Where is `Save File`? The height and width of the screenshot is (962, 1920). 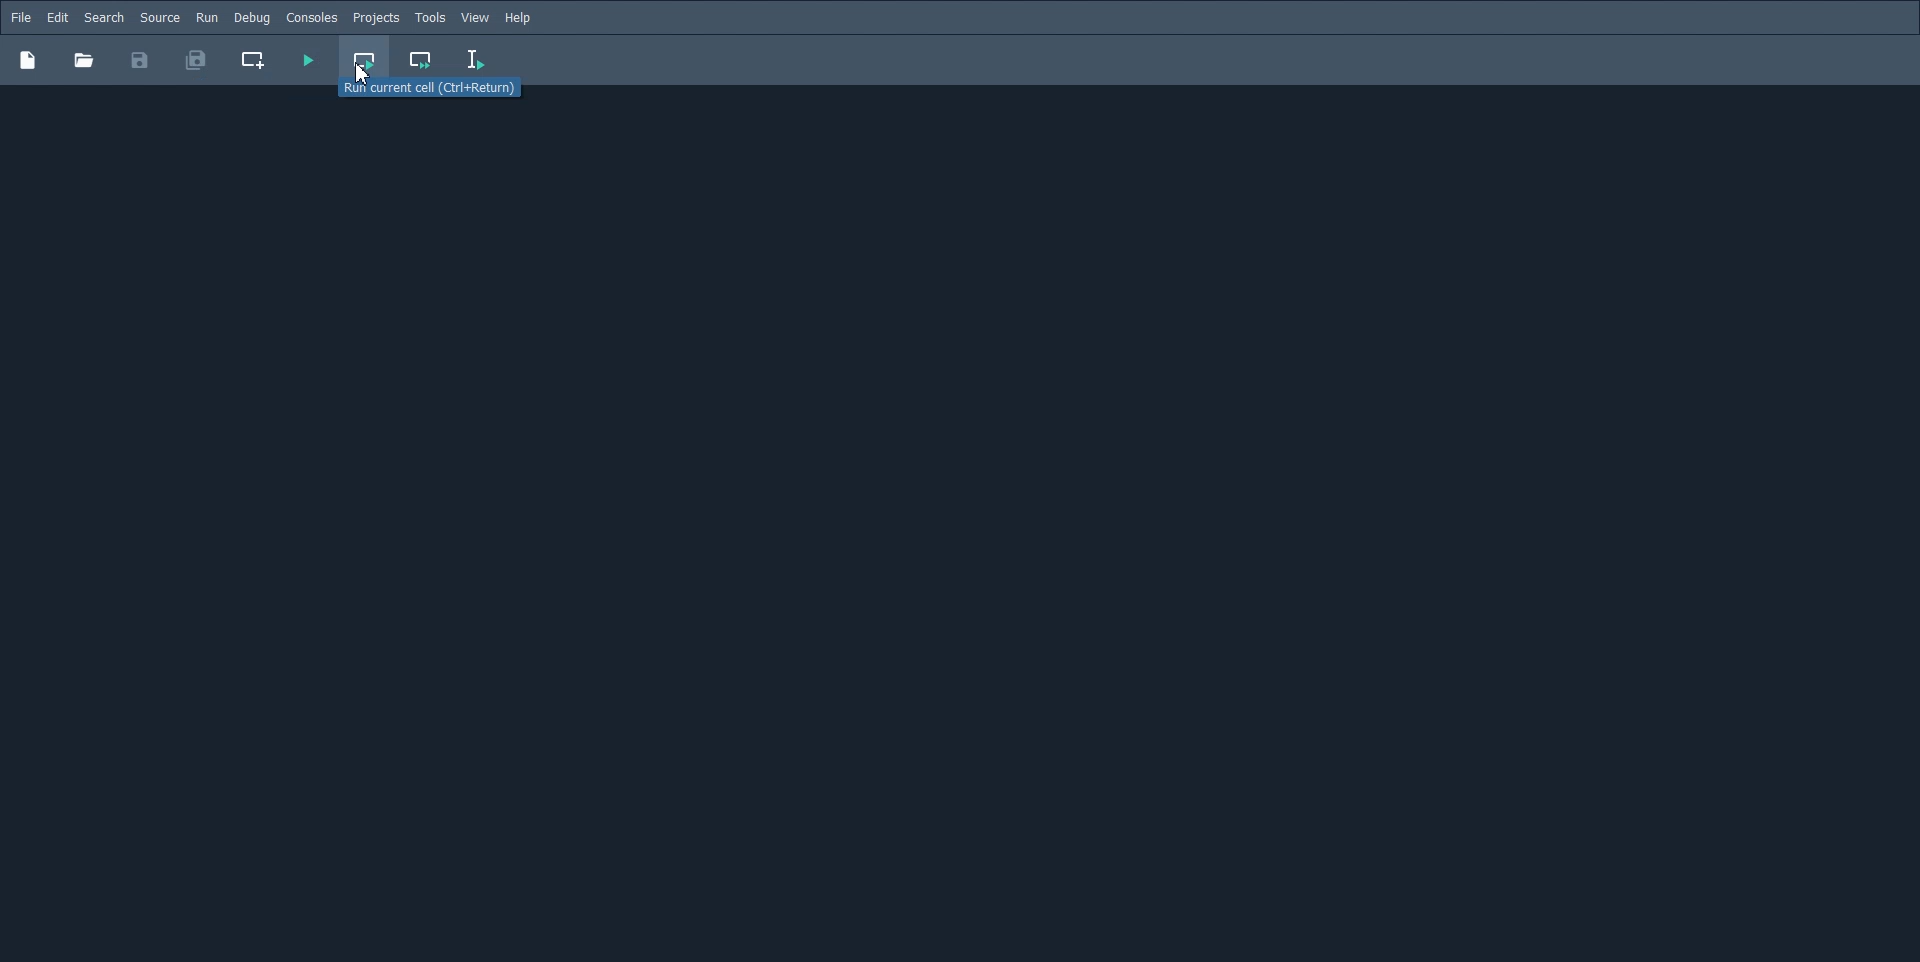
Save File is located at coordinates (140, 60).